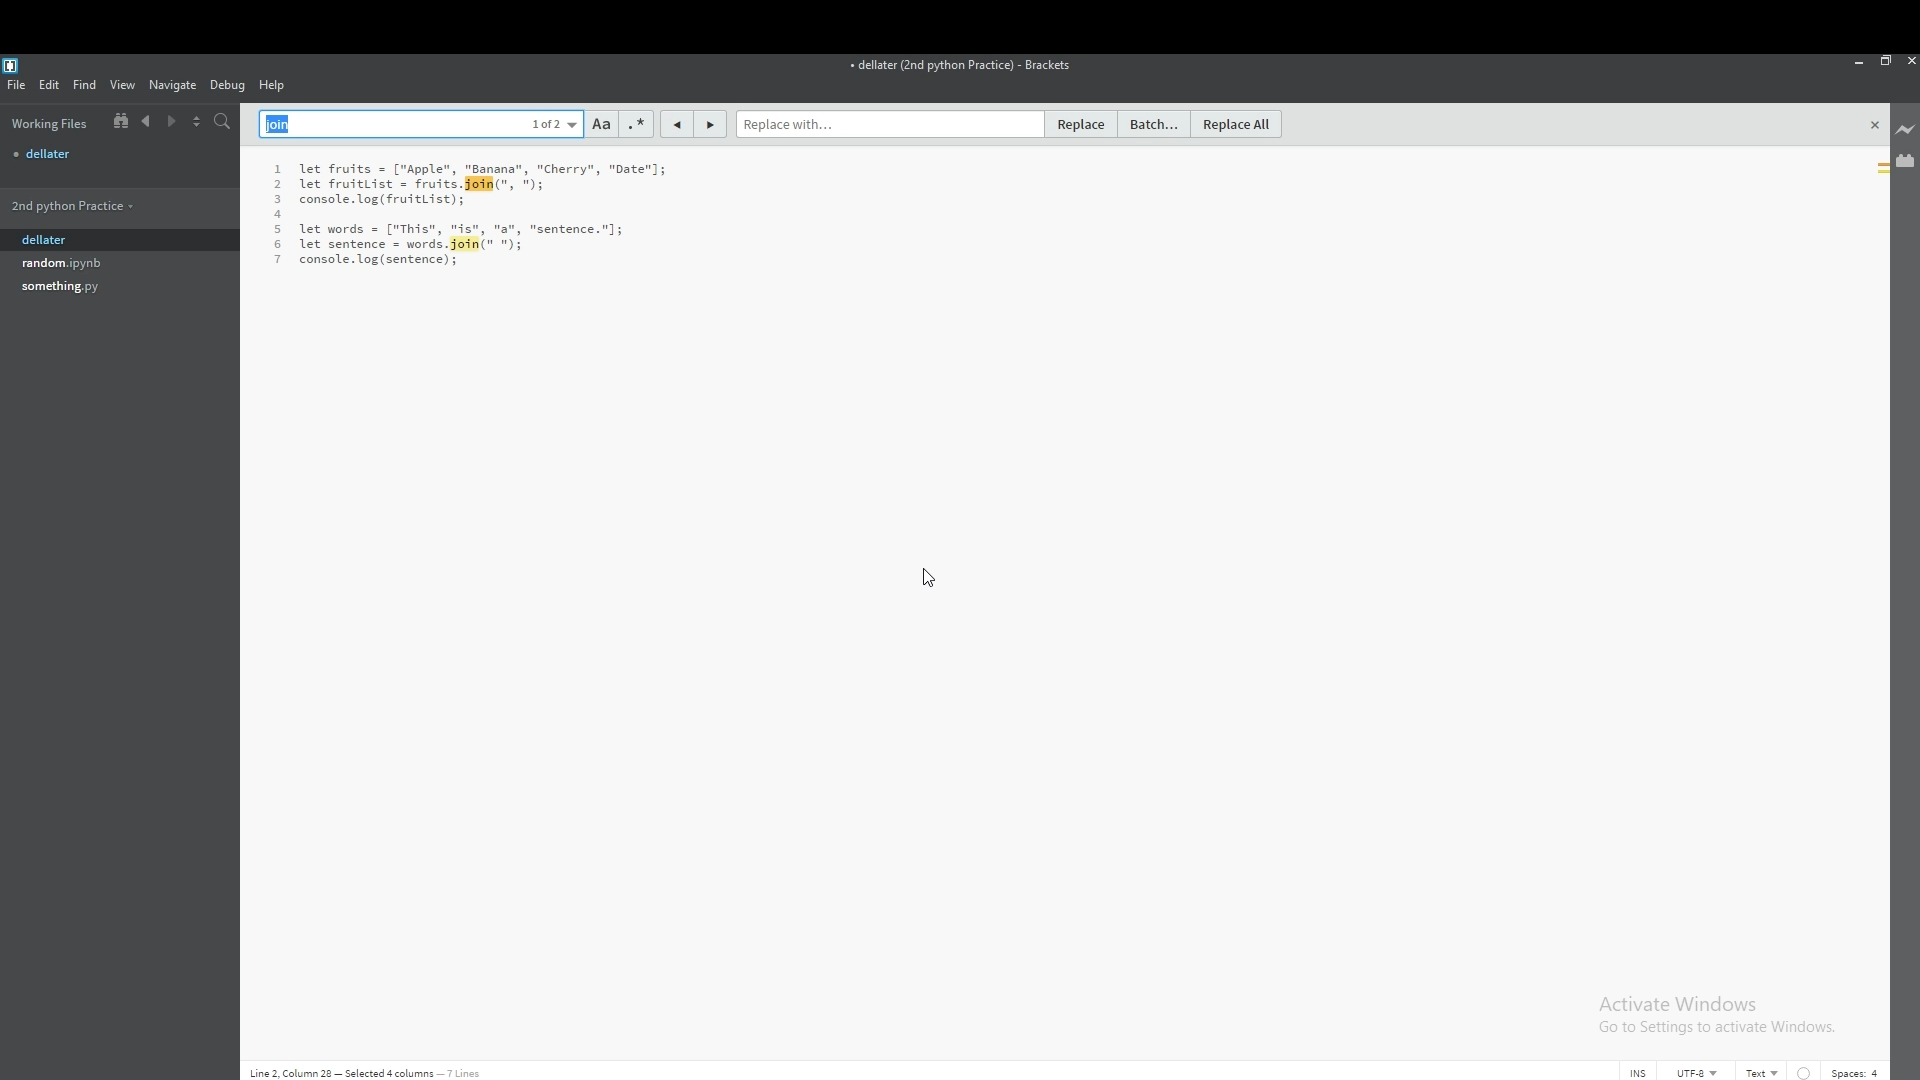 The width and height of the screenshot is (1920, 1080). Describe the element at coordinates (1804, 1072) in the screenshot. I see `indent` at that location.